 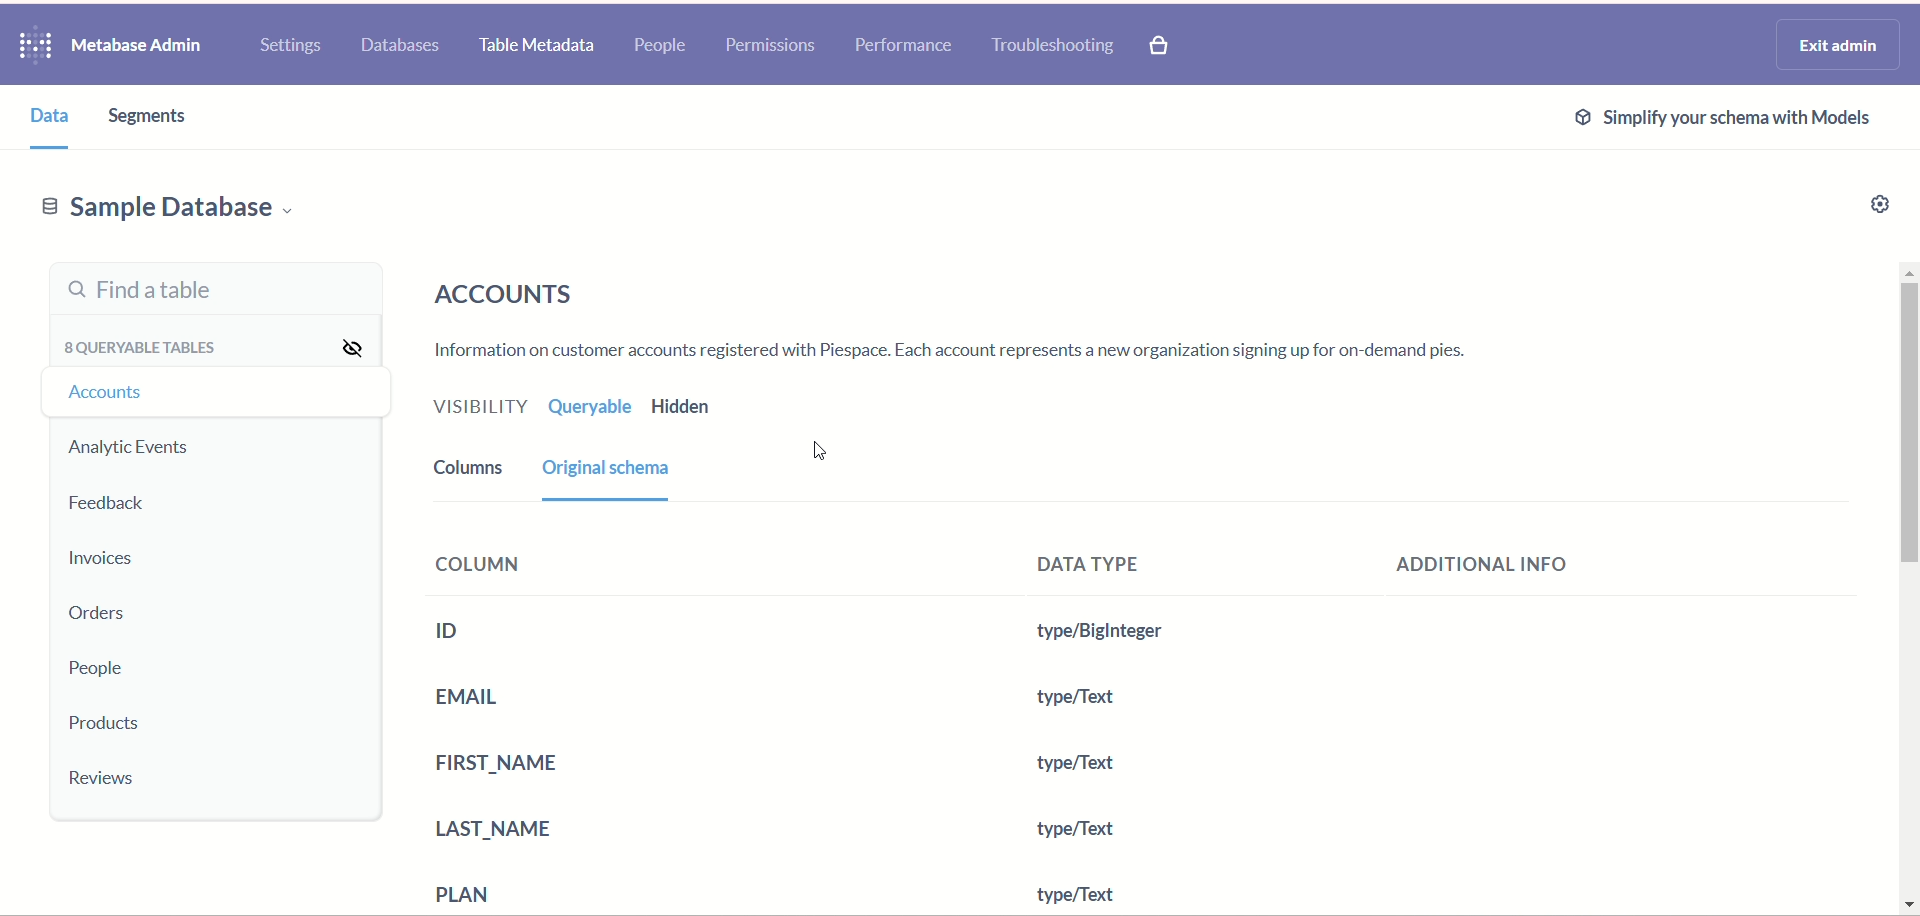 I want to click on eedback, so click(x=116, y=506).